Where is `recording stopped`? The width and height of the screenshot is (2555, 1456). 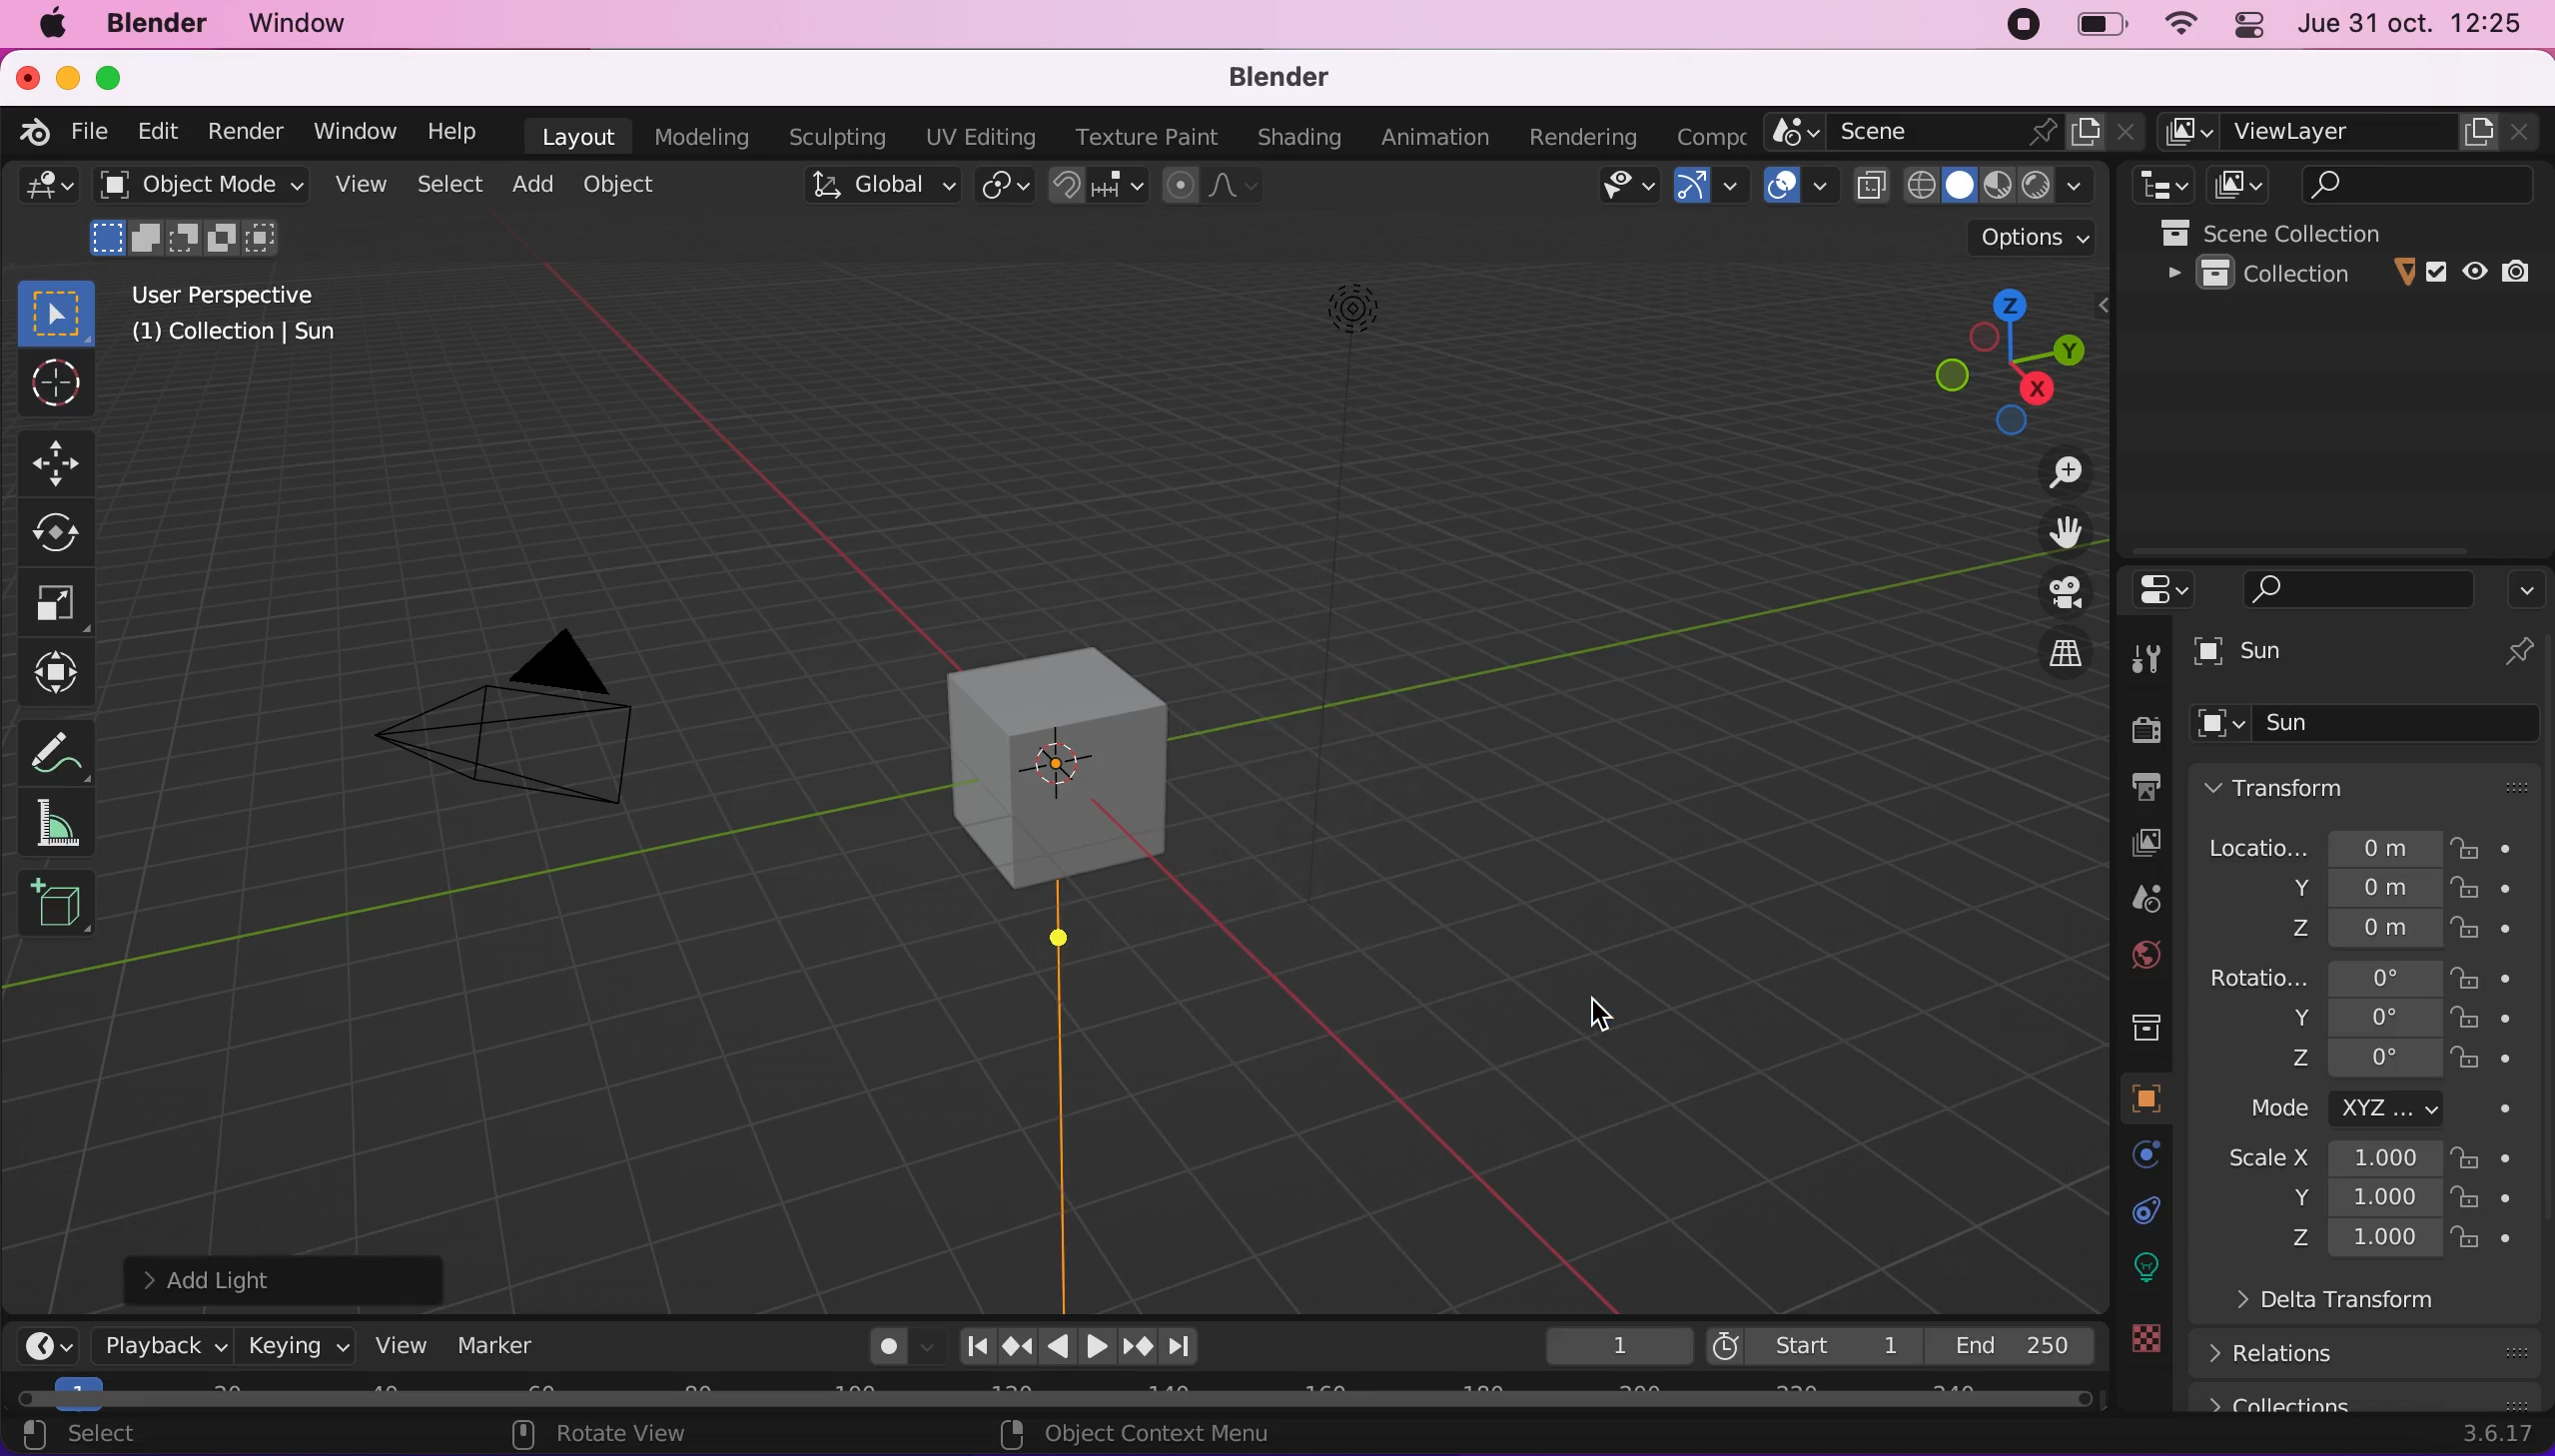
recording stopped is located at coordinates (2023, 24).